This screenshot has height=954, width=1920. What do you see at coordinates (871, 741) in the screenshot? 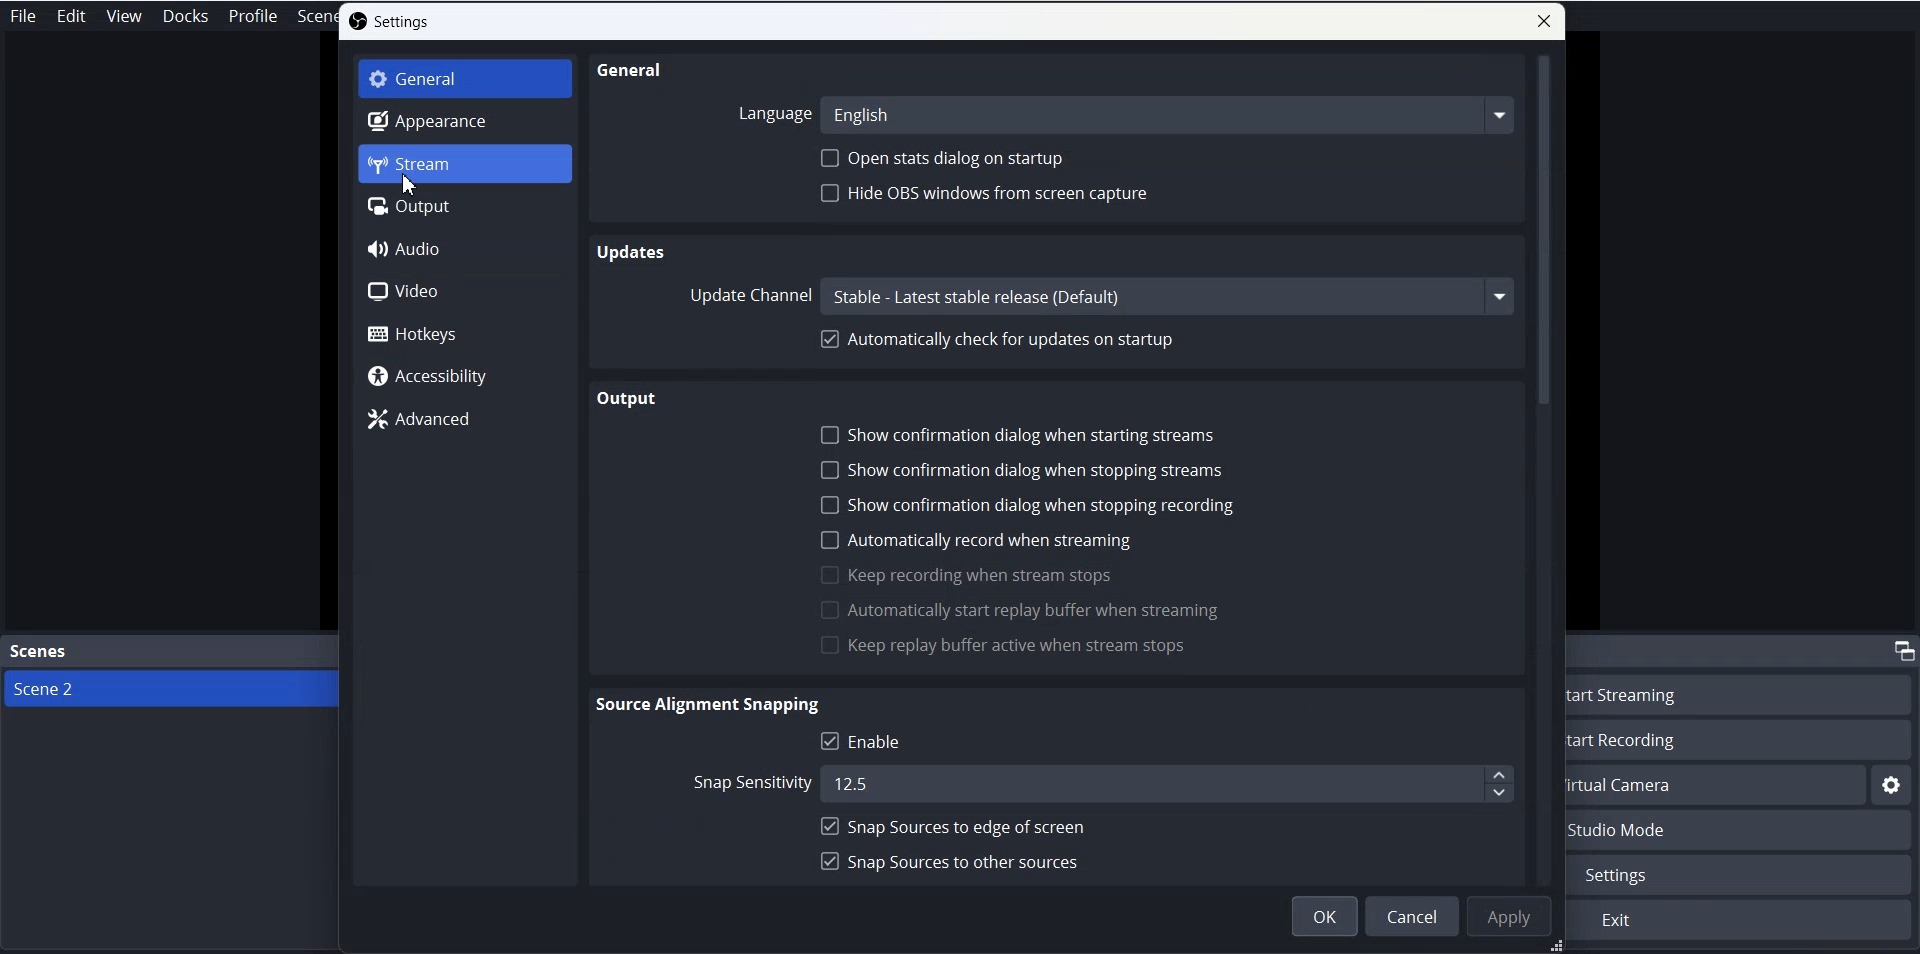
I see `Enable` at bounding box center [871, 741].